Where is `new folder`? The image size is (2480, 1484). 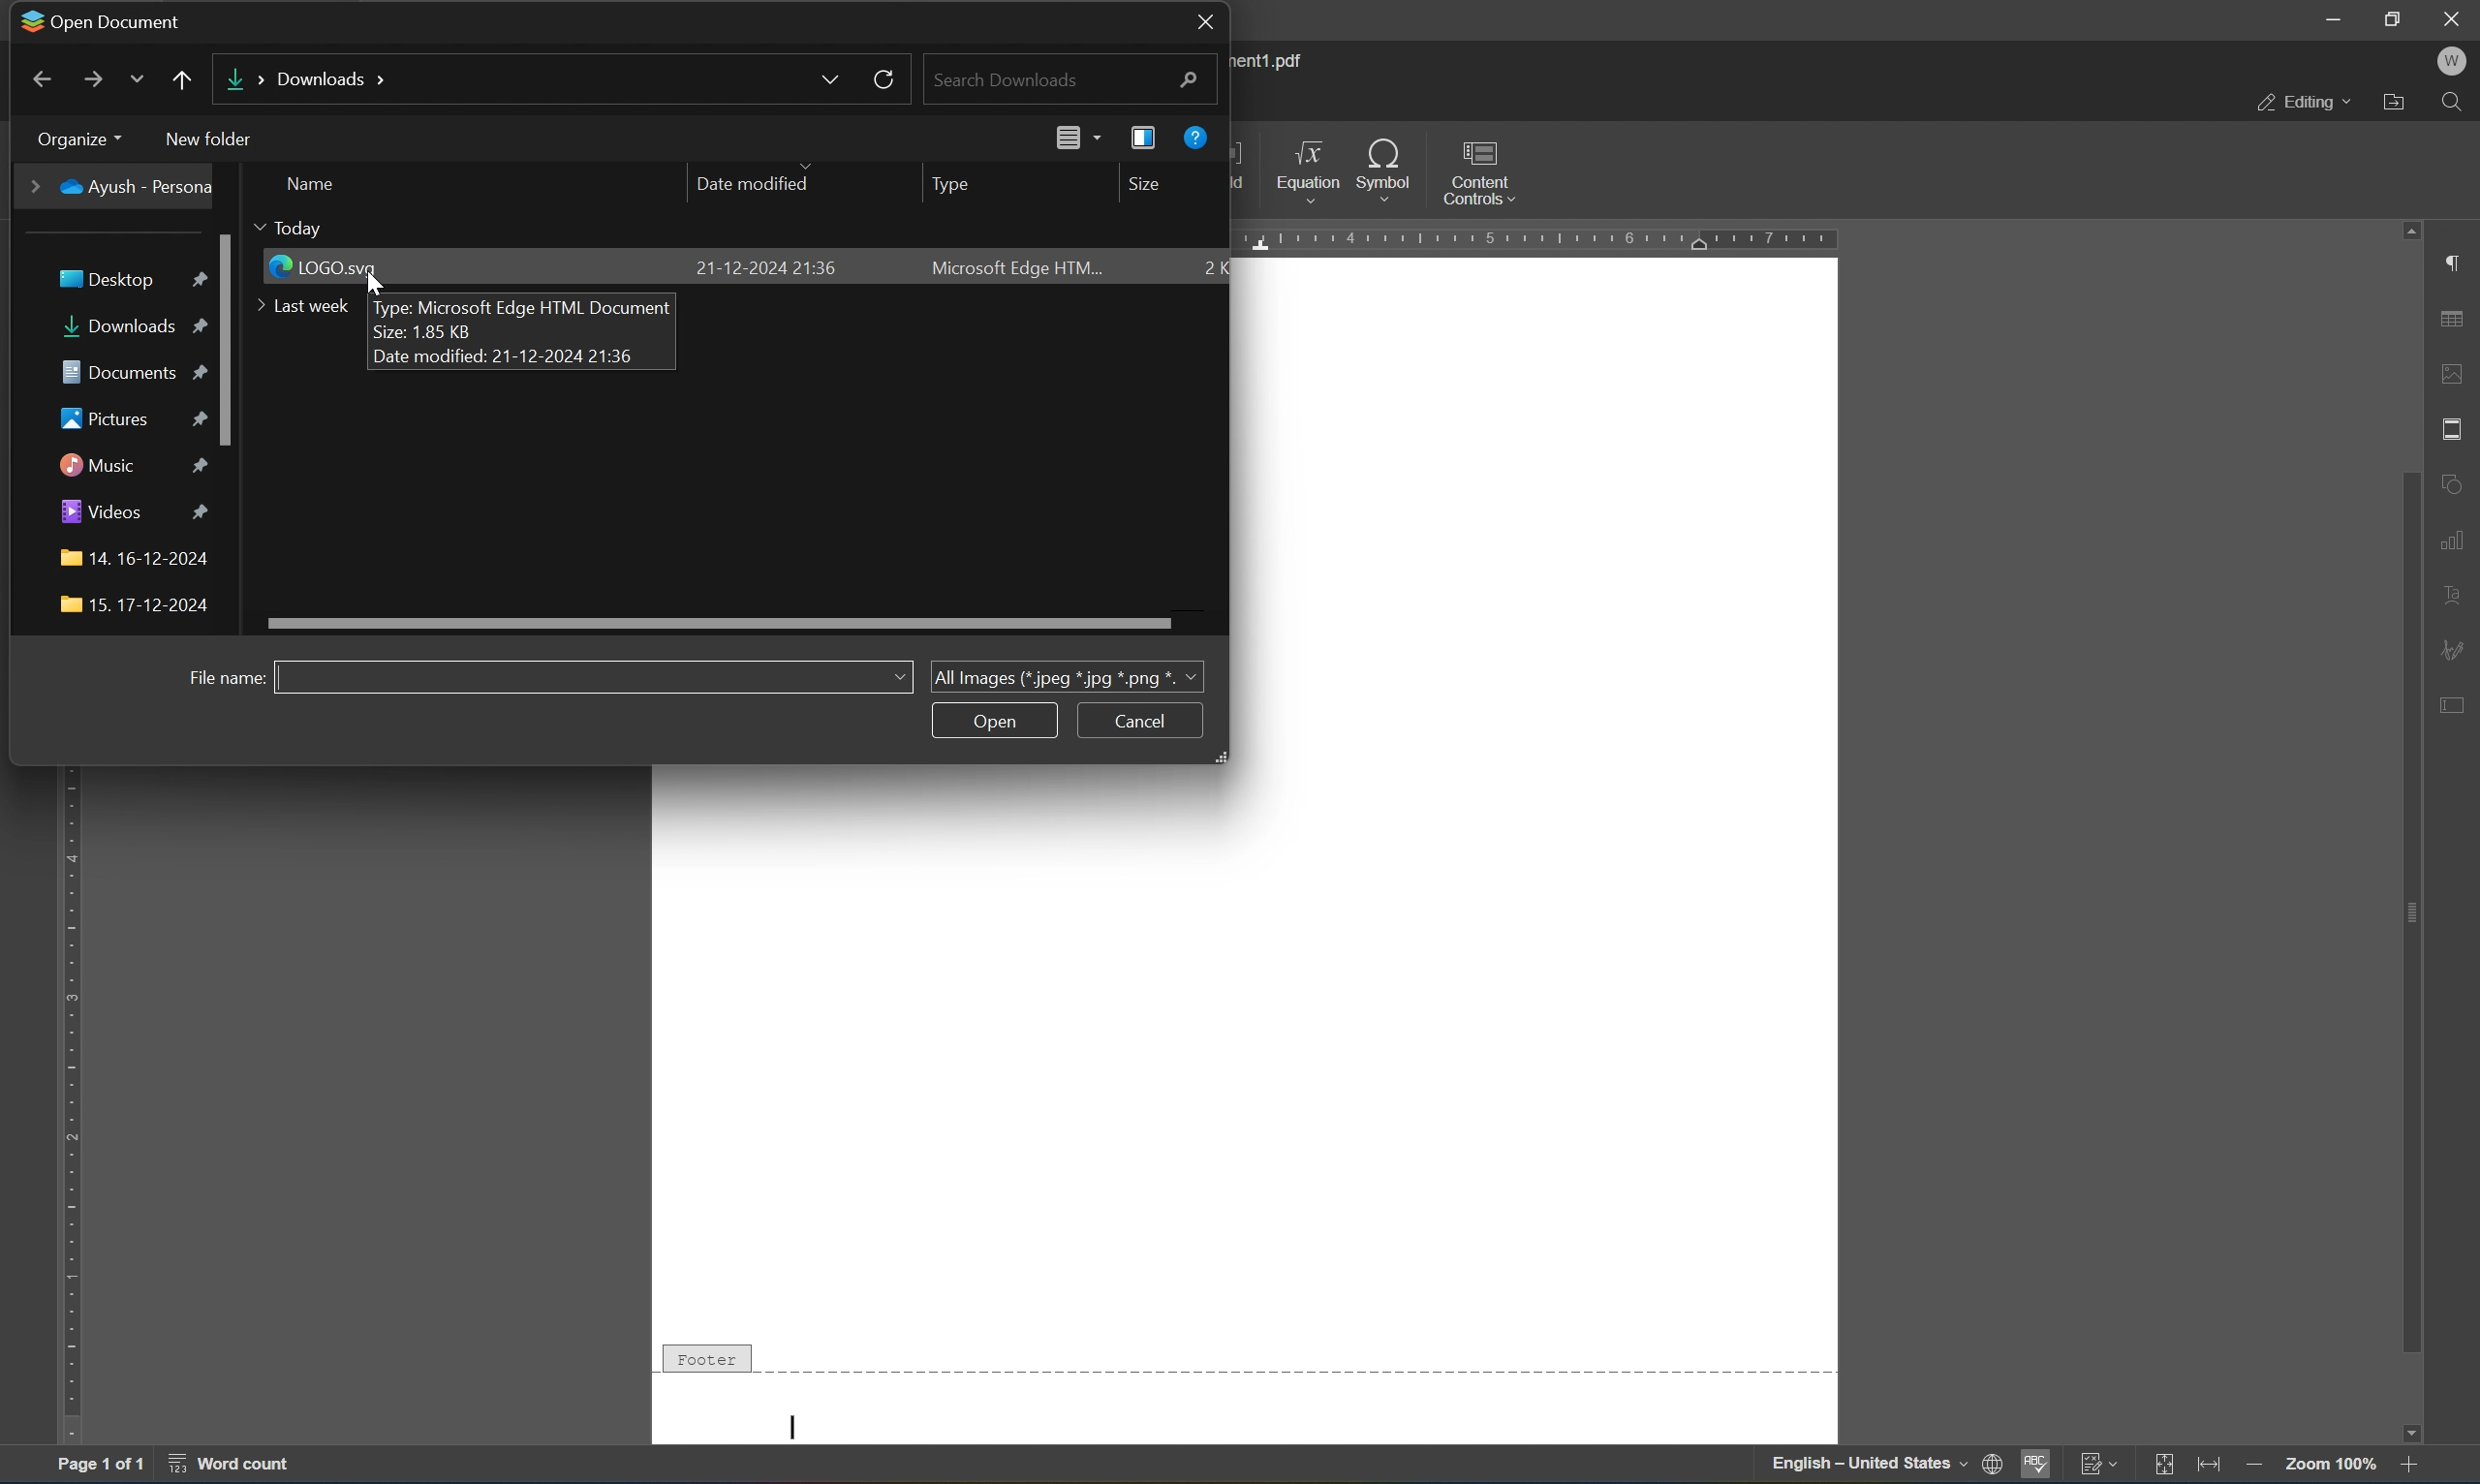 new folder is located at coordinates (217, 140).